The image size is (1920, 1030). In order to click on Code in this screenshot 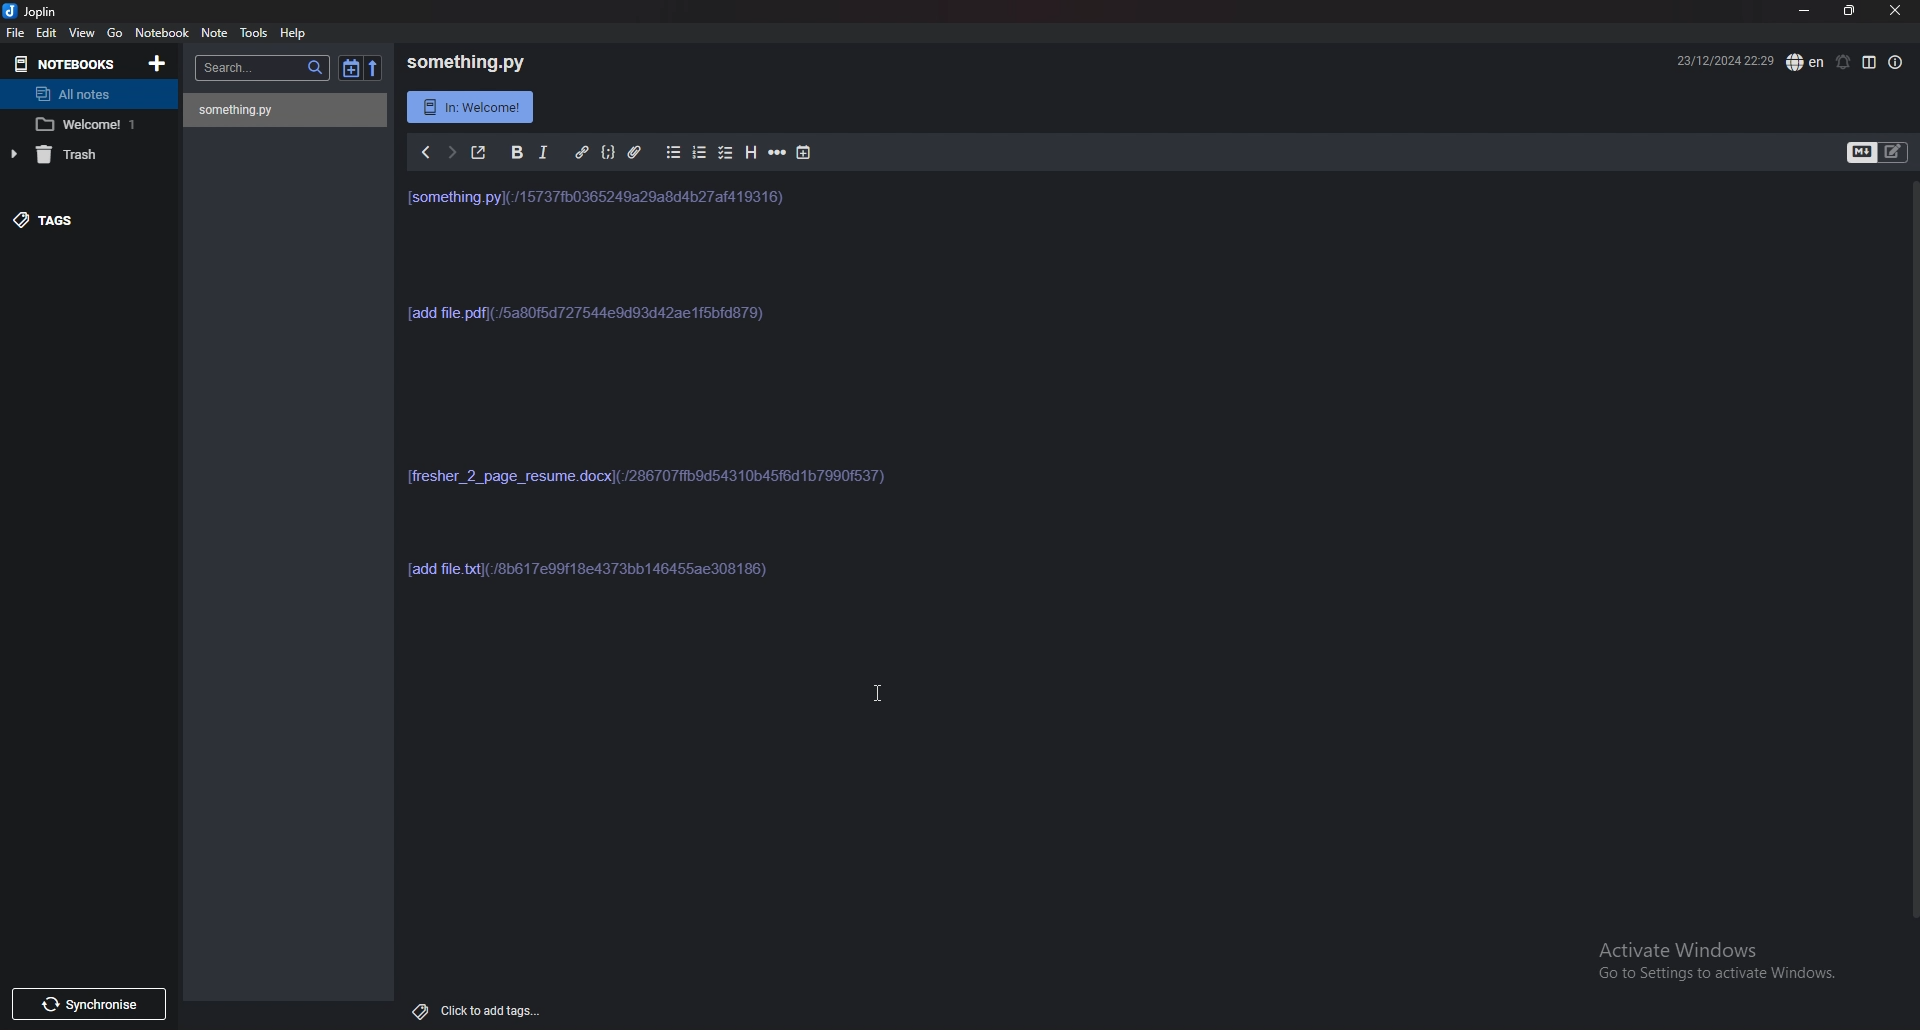, I will do `click(607, 153)`.